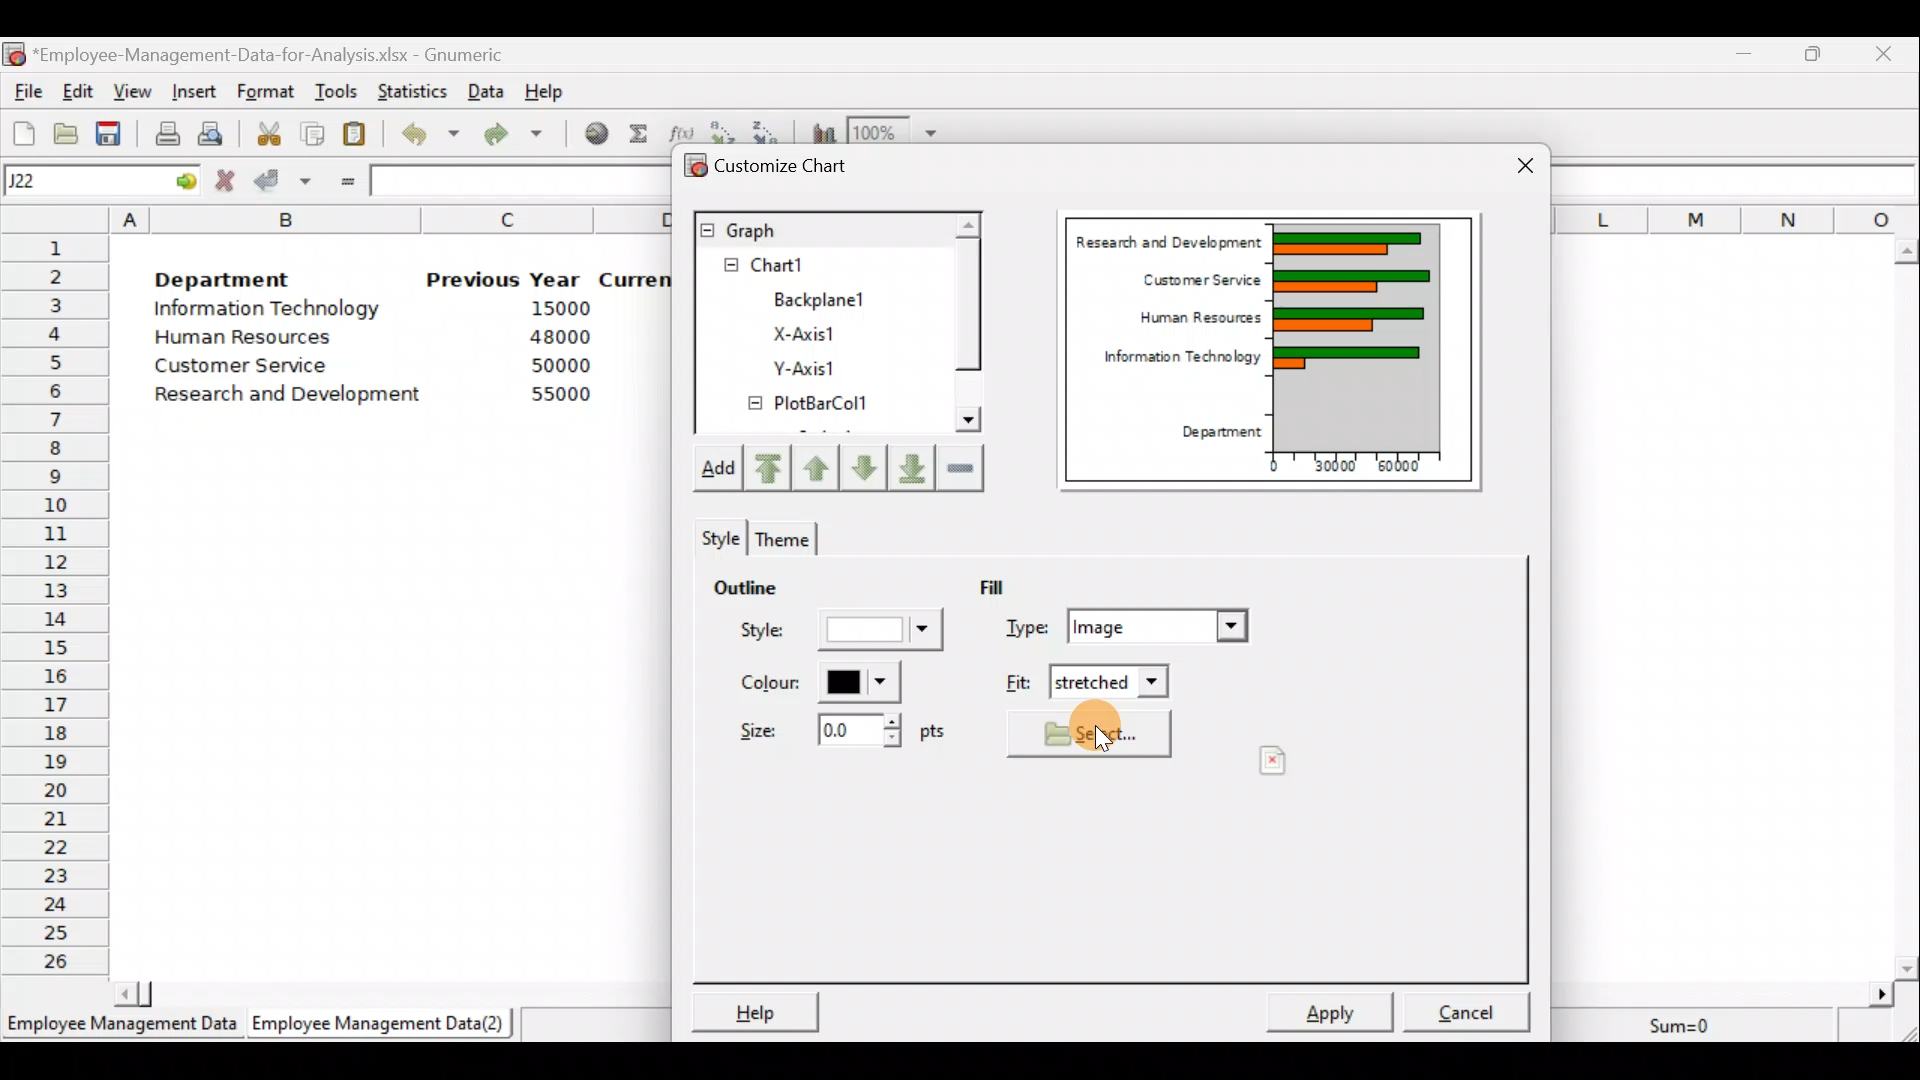  What do you see at coordinates (198, 89) in the screenshot?
I see `Insert` at bounding box center [198, 89].